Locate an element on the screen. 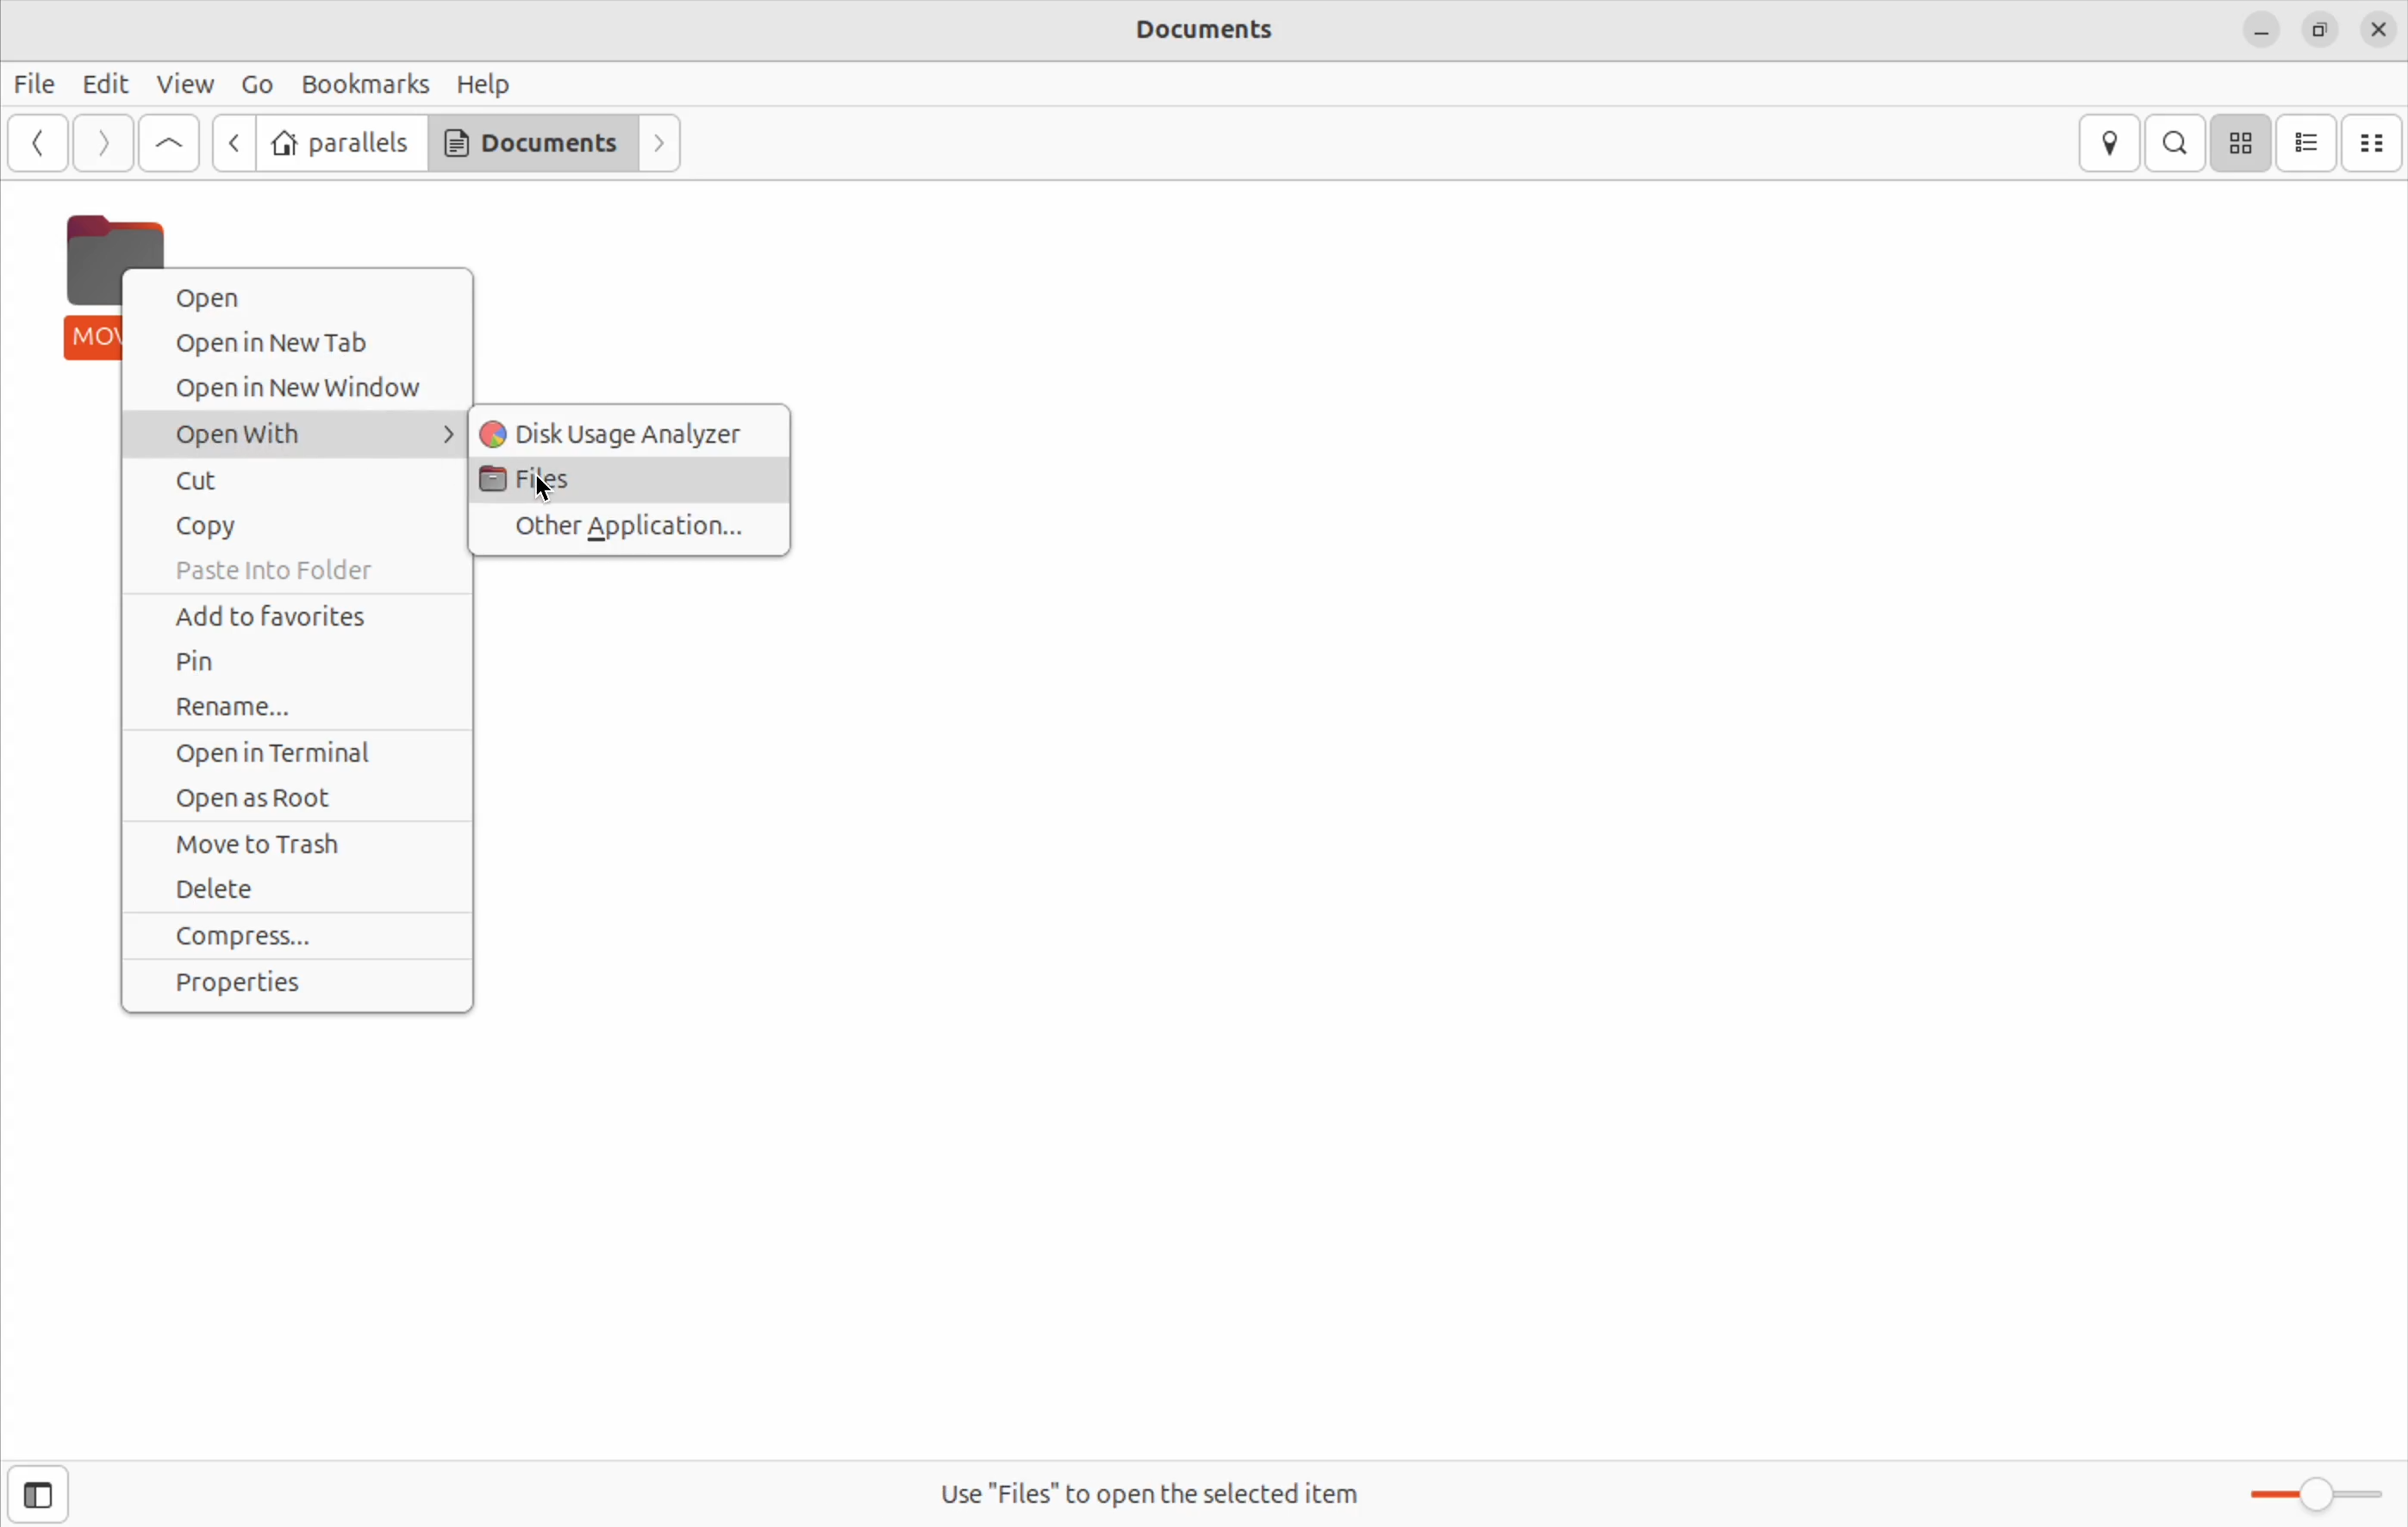 This screenshot has width=2408, height=1527. Open in Terminal is located at coordinates (297, 756).